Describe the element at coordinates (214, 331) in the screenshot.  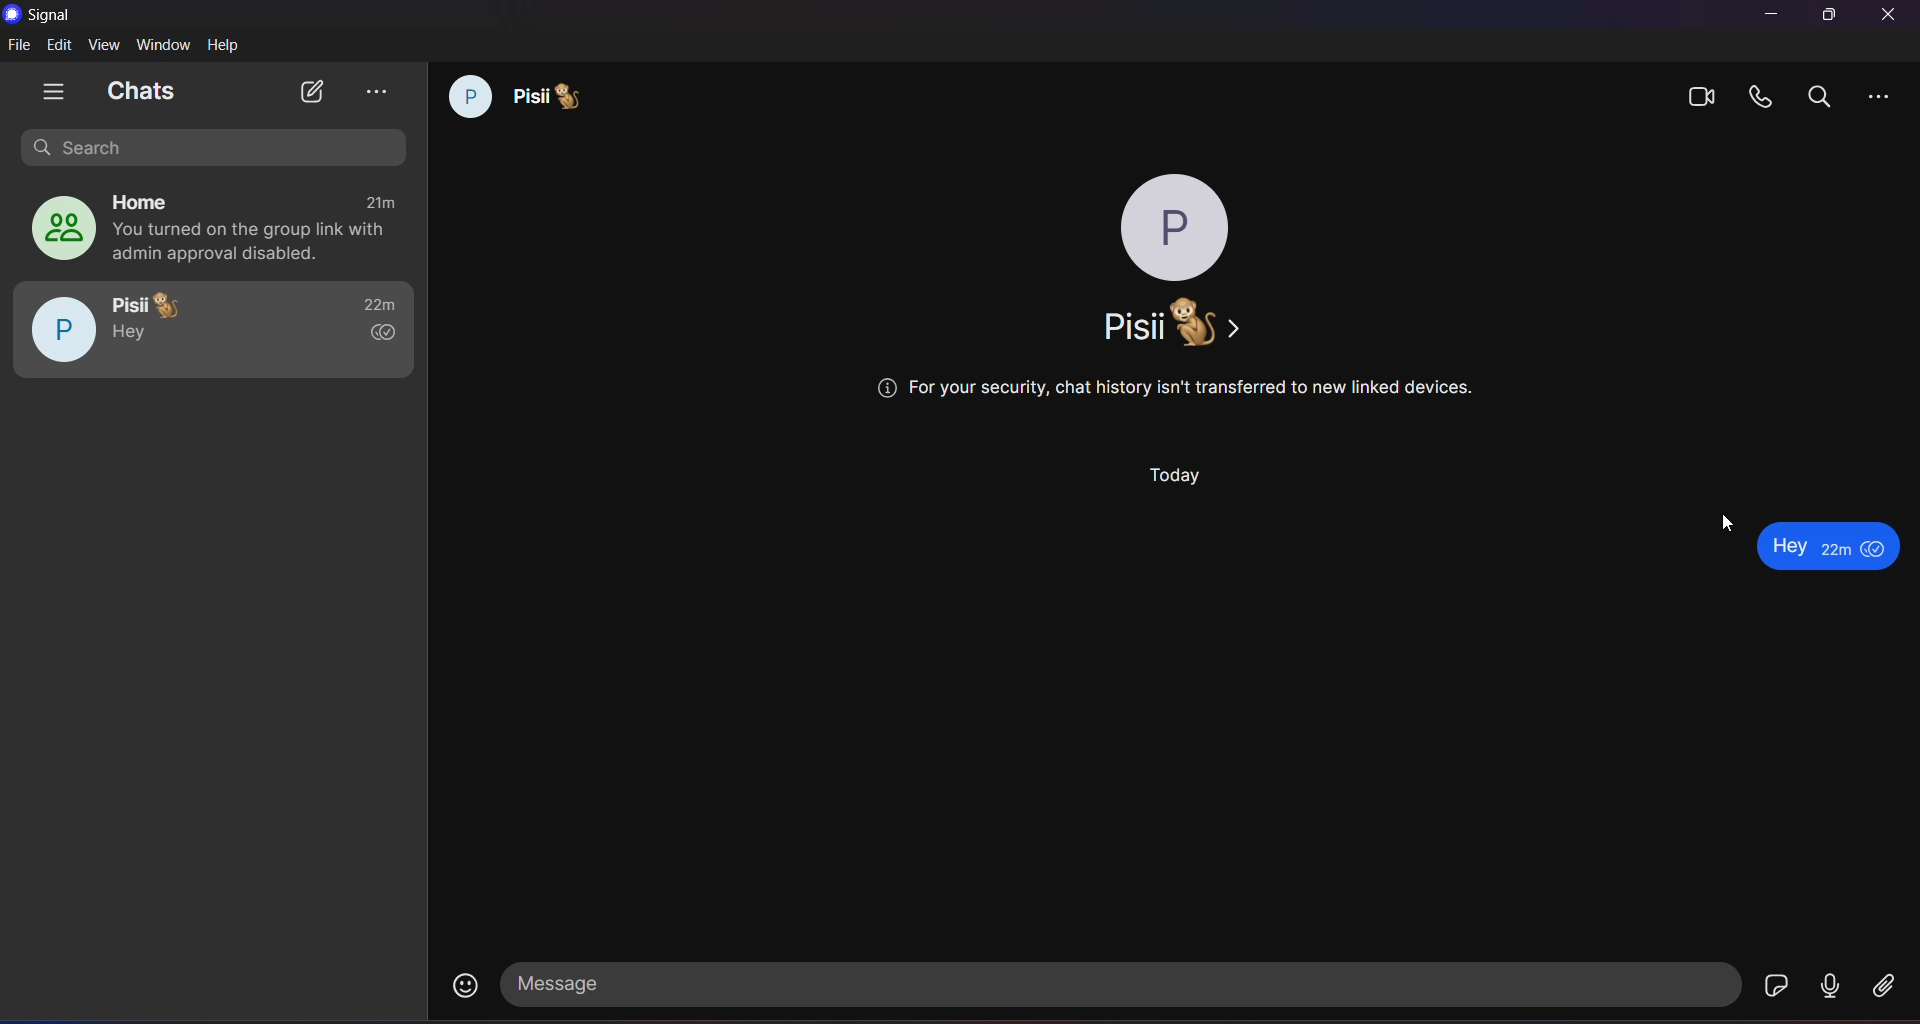
I see `pisii chat` at that location.